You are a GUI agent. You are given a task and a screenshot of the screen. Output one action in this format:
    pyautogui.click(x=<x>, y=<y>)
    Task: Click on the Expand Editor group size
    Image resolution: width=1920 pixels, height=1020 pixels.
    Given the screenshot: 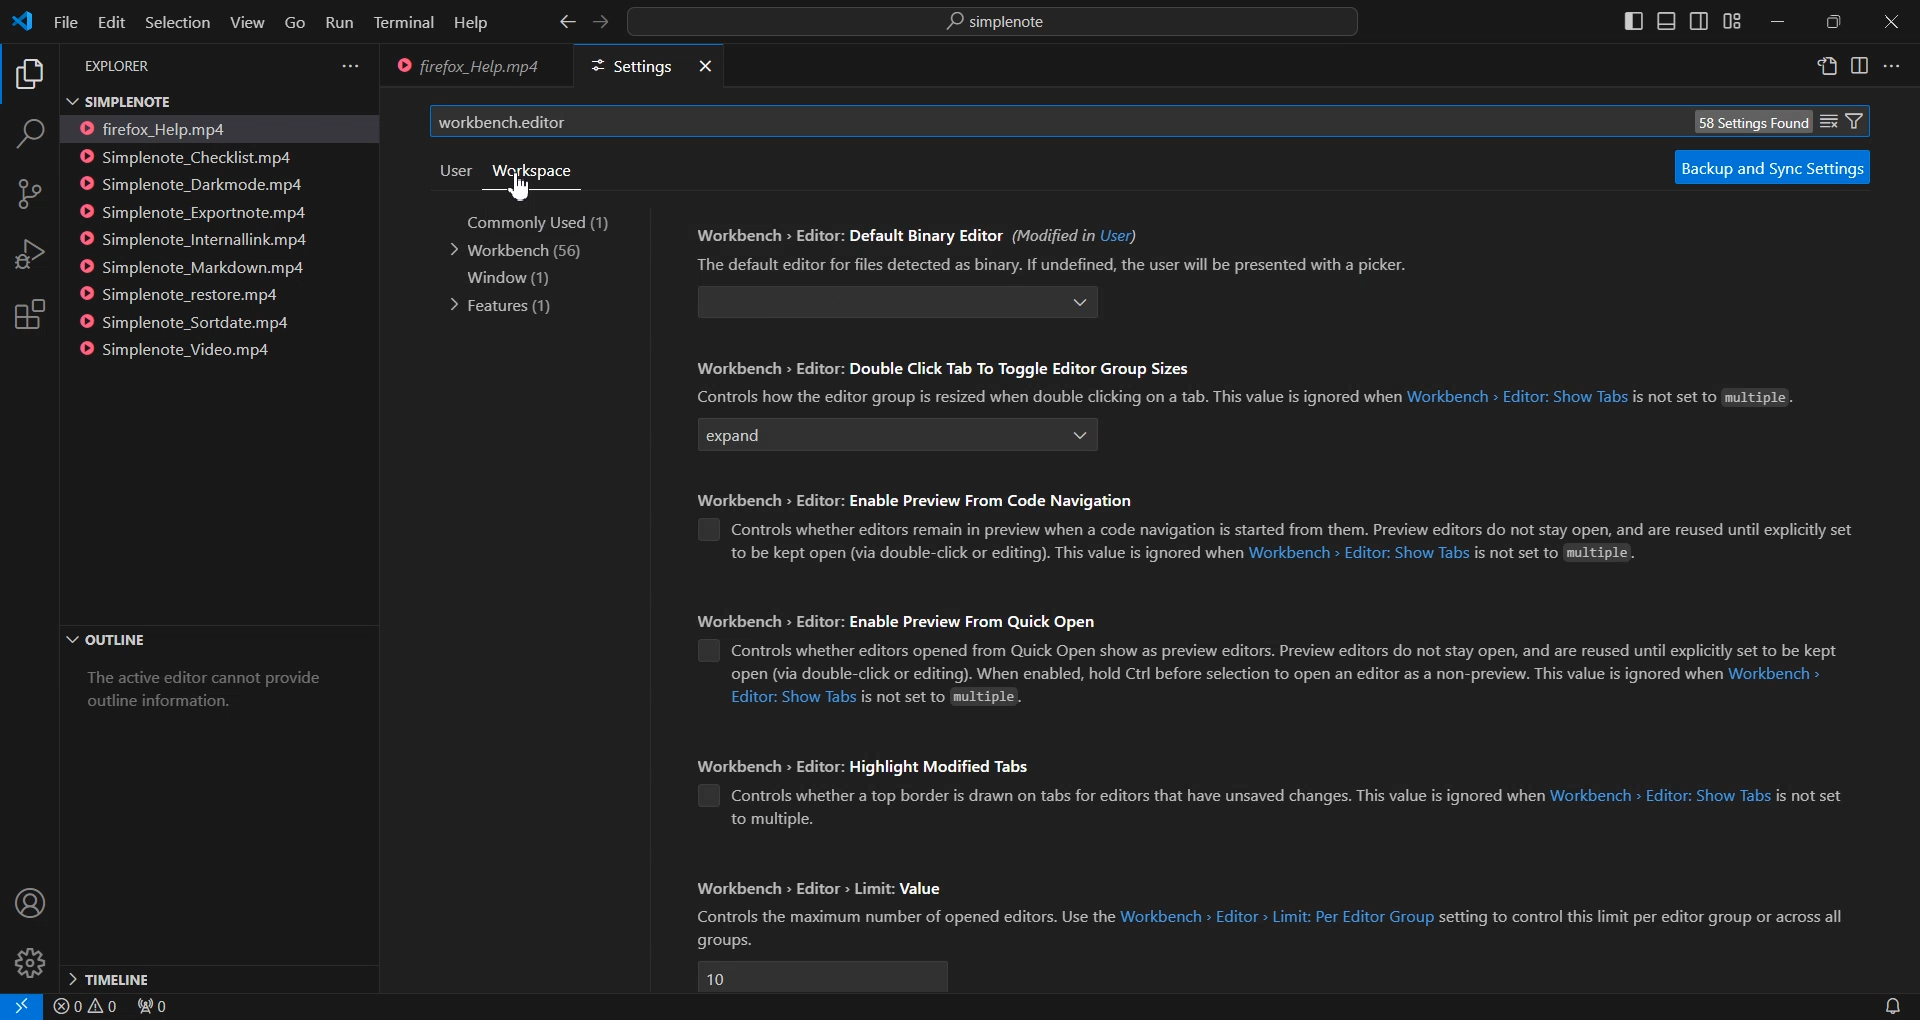 What is the action you would take?
    pyautogui.click(x=873, y=437)
    